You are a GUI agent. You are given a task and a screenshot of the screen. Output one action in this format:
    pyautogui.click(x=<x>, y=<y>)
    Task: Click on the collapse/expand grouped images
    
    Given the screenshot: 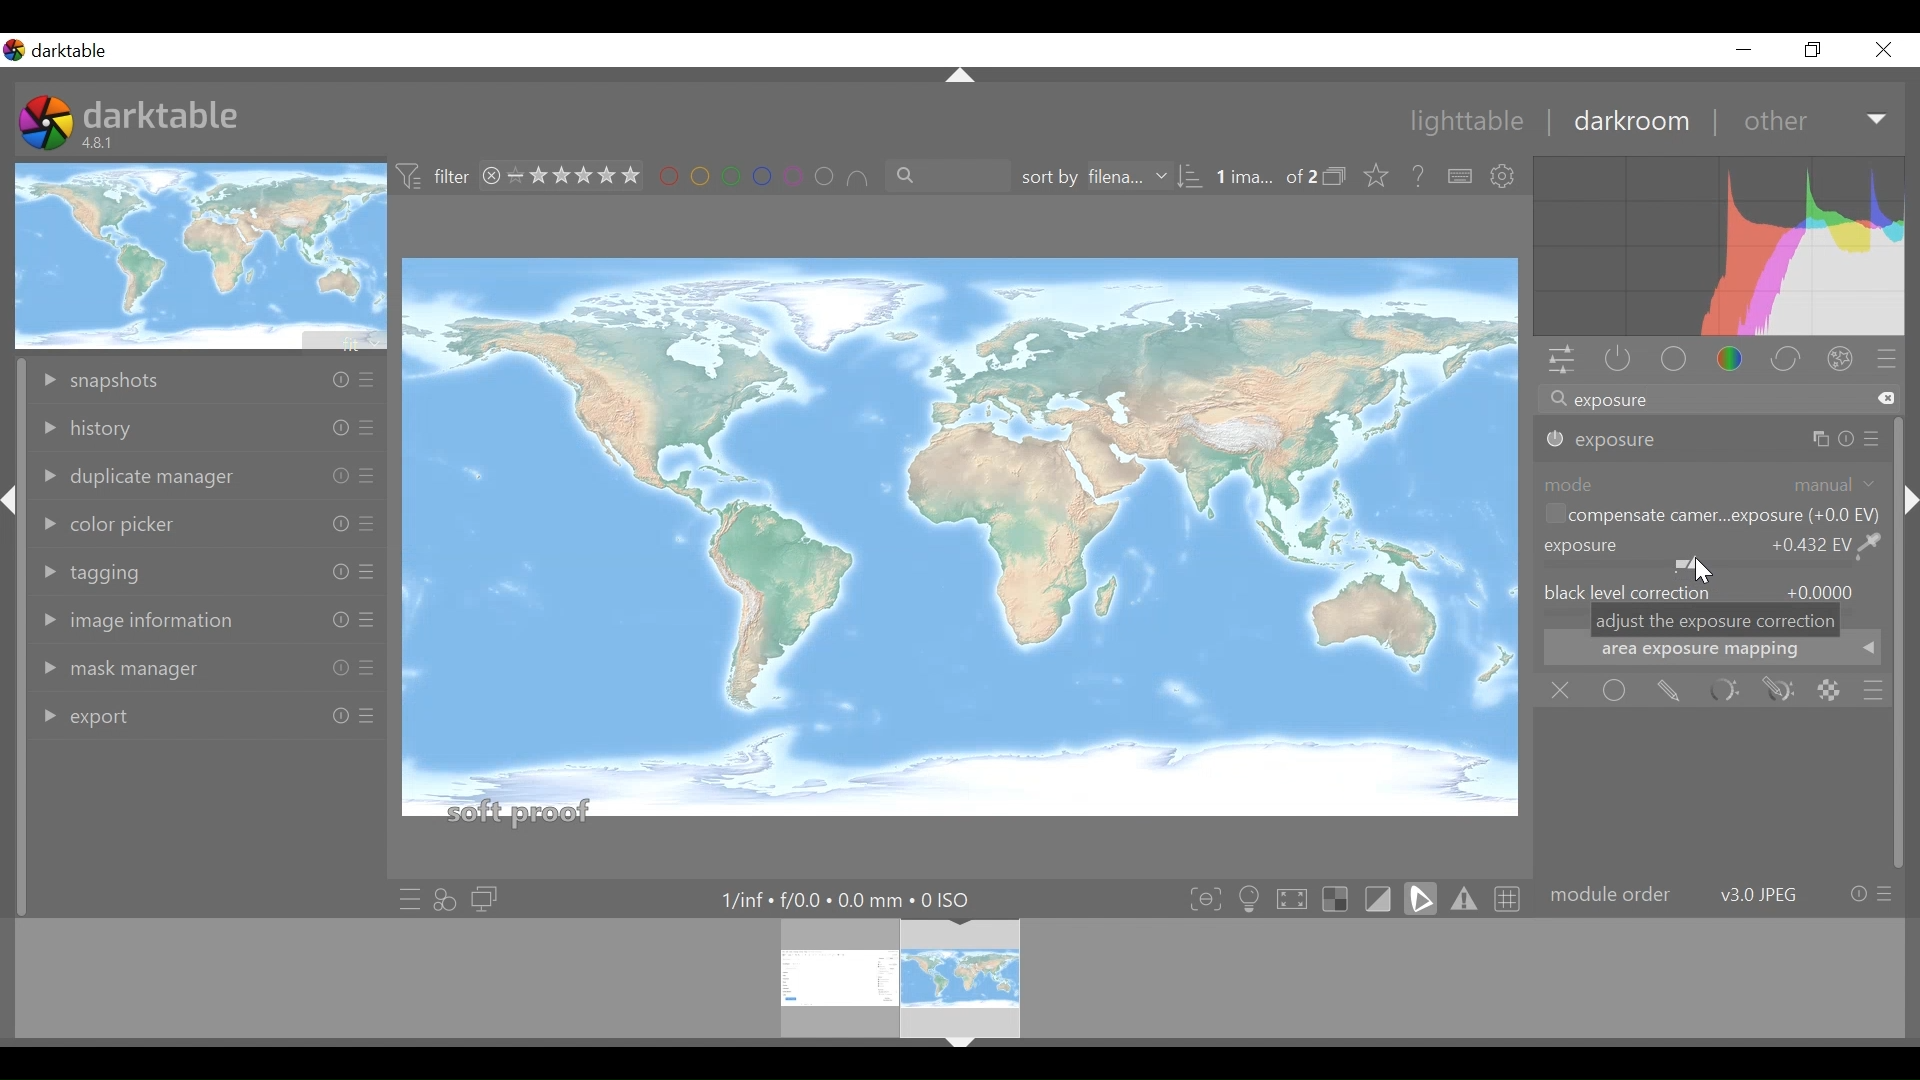 What is the action you would take?
    pyautogui.click(x=1340, y=178)
    